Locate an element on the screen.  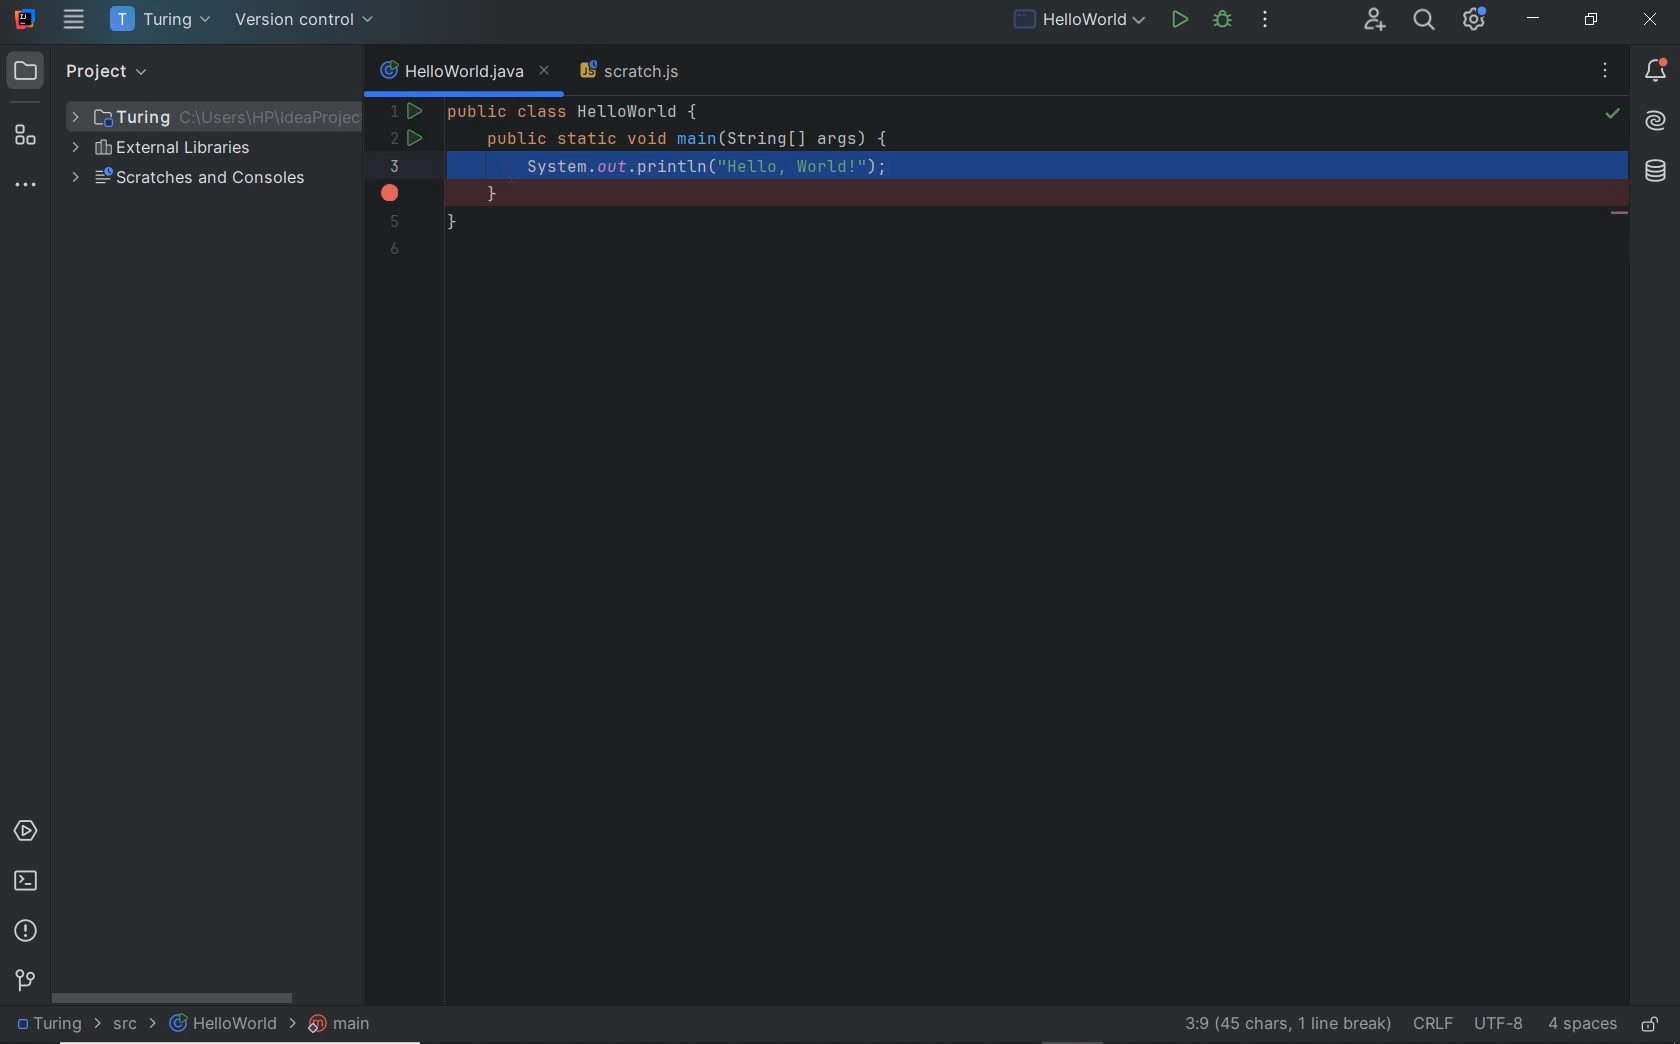
restore down is located at coordinates (1589, 18).